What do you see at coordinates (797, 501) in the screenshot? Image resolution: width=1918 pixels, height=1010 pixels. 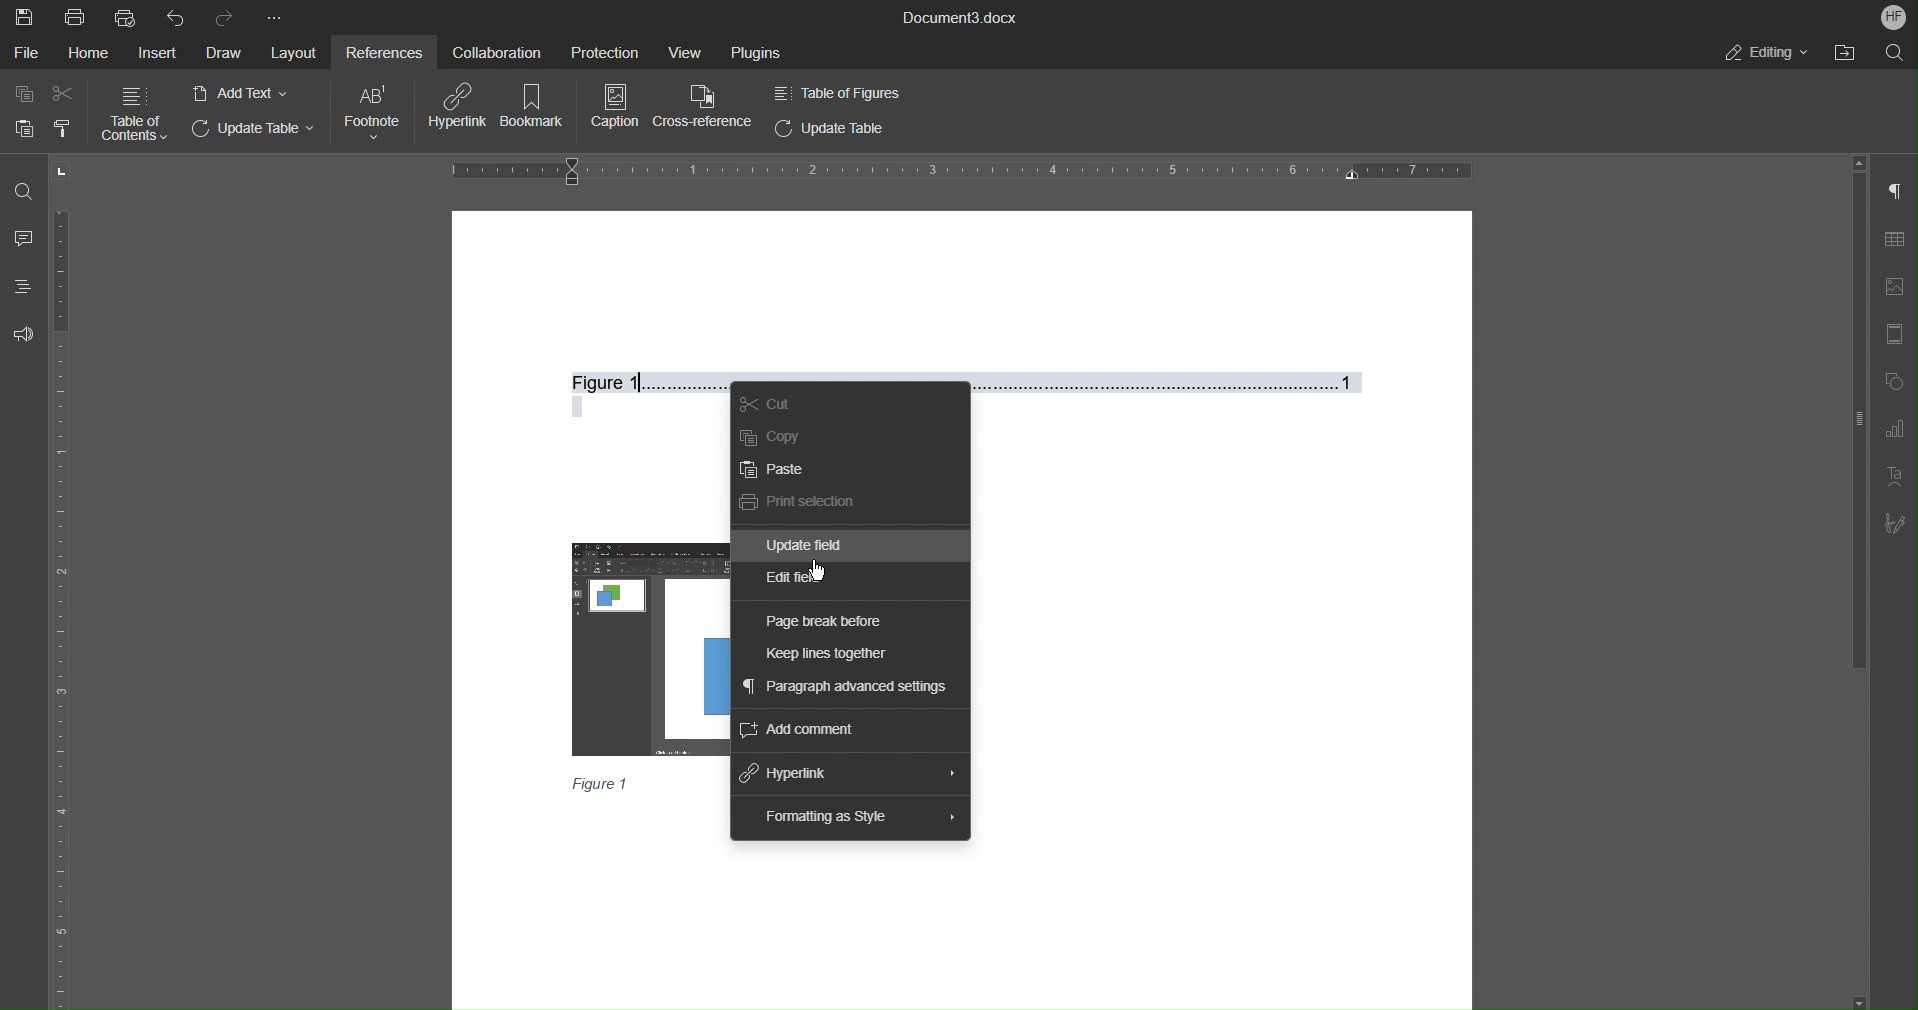 I see `Print selection` at bounding box center [797, 501].